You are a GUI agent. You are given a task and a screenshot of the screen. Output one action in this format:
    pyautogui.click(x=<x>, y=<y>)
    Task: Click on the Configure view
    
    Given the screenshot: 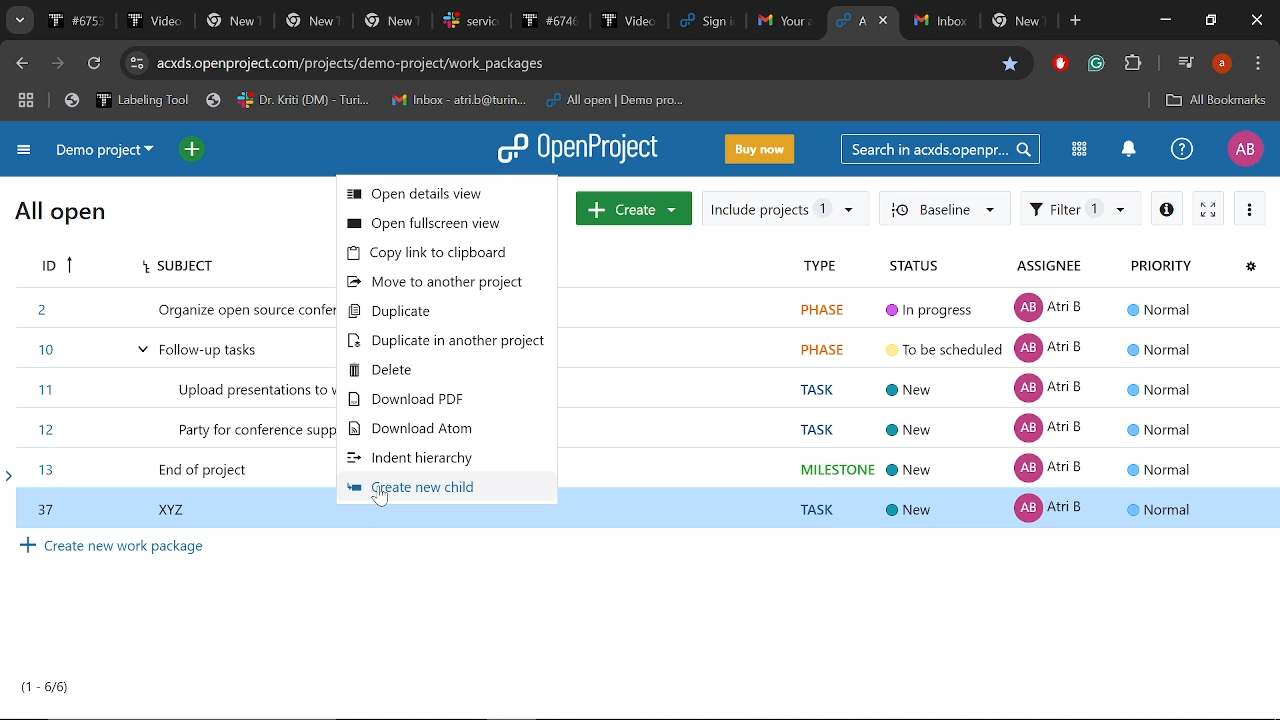 What is the action you would take?
    pyautogui.click(x=1250, y=268)
    